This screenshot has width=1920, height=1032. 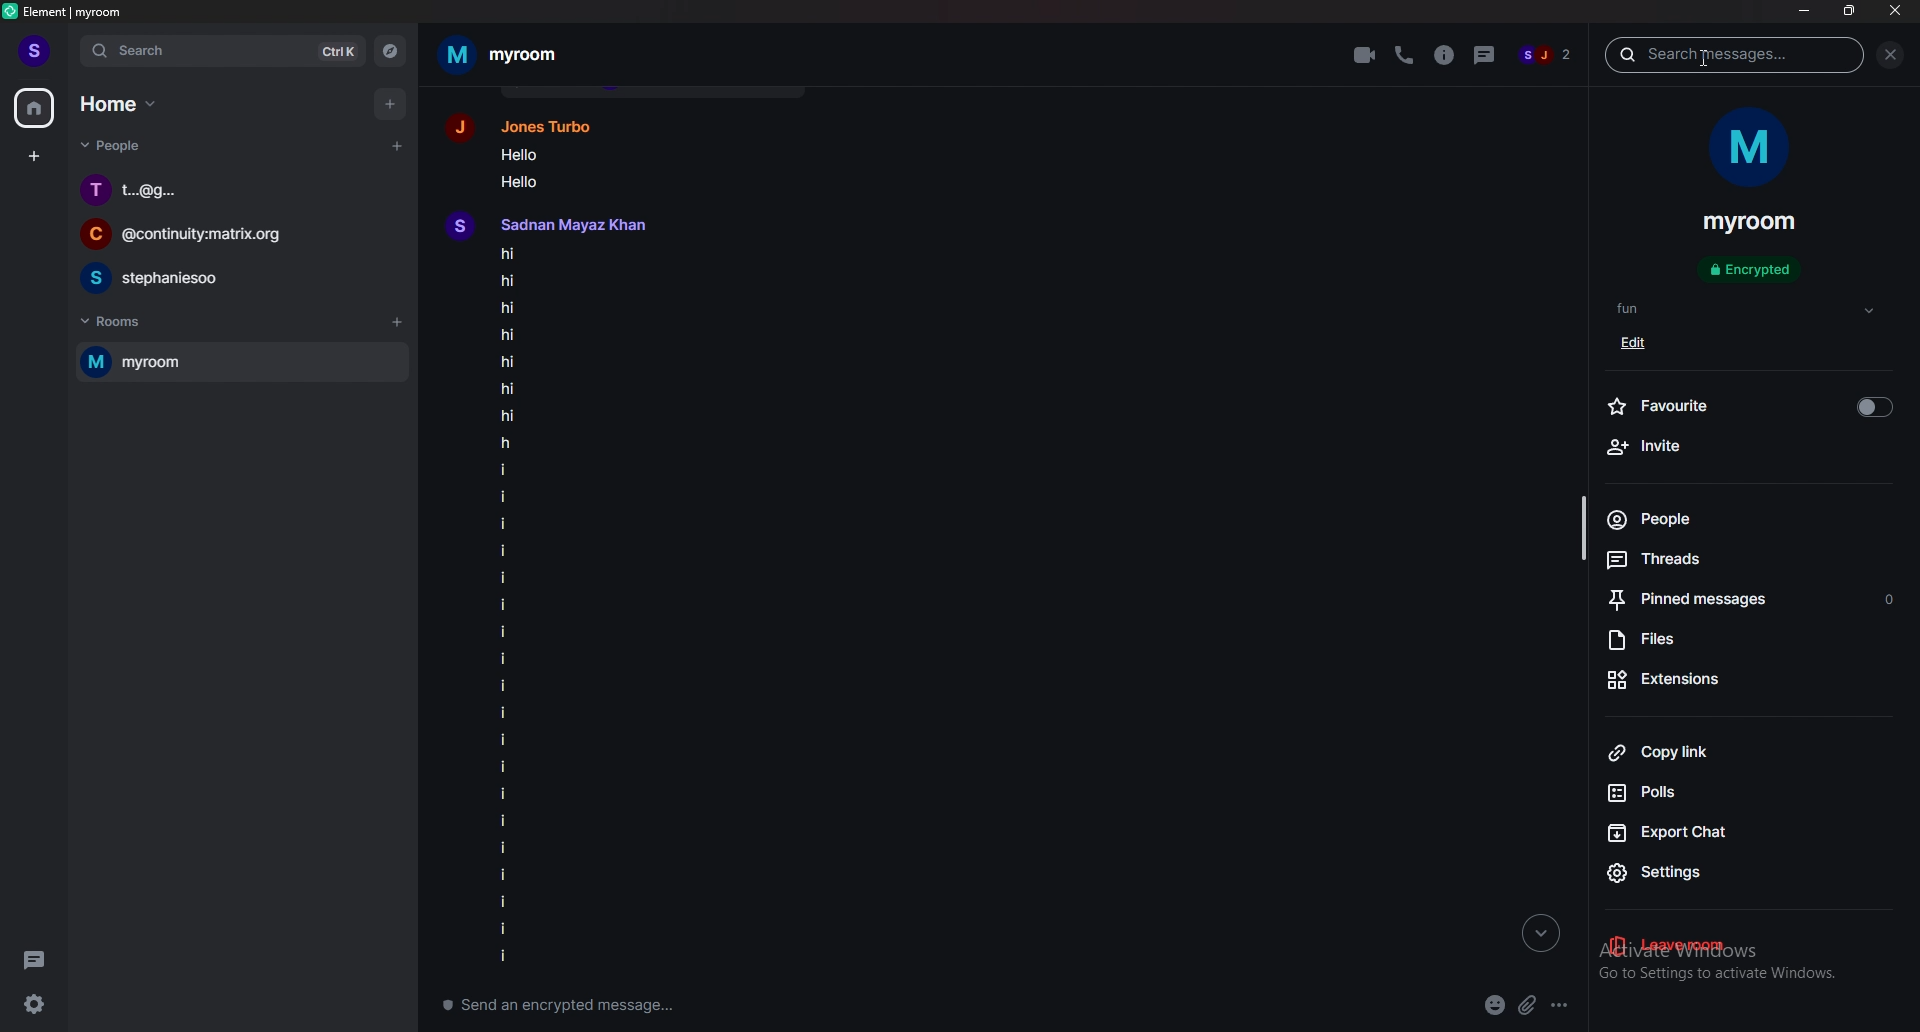 What do you see at coordinates (34, 158) in the screenshot?
I see `create space` at bounding box center [34, 158].